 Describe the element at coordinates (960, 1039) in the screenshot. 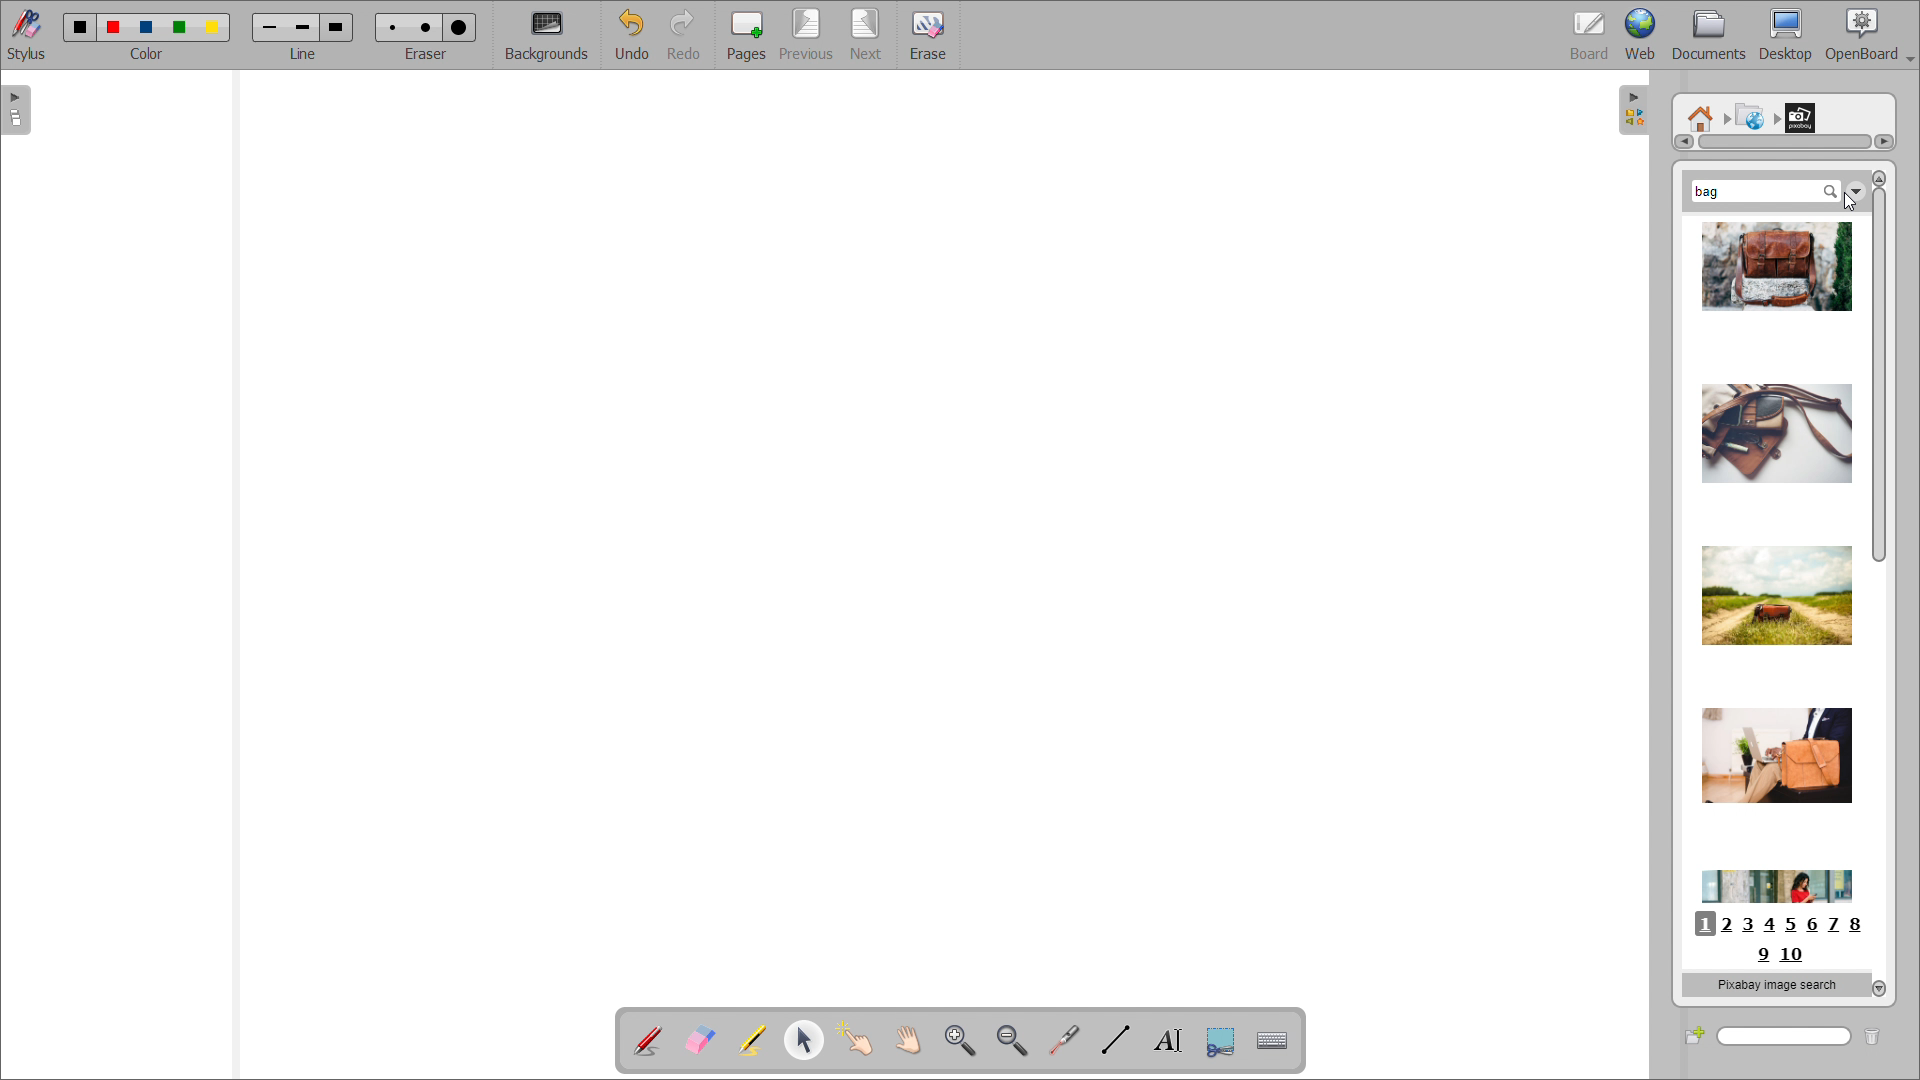

I see `zoom in` at that location.